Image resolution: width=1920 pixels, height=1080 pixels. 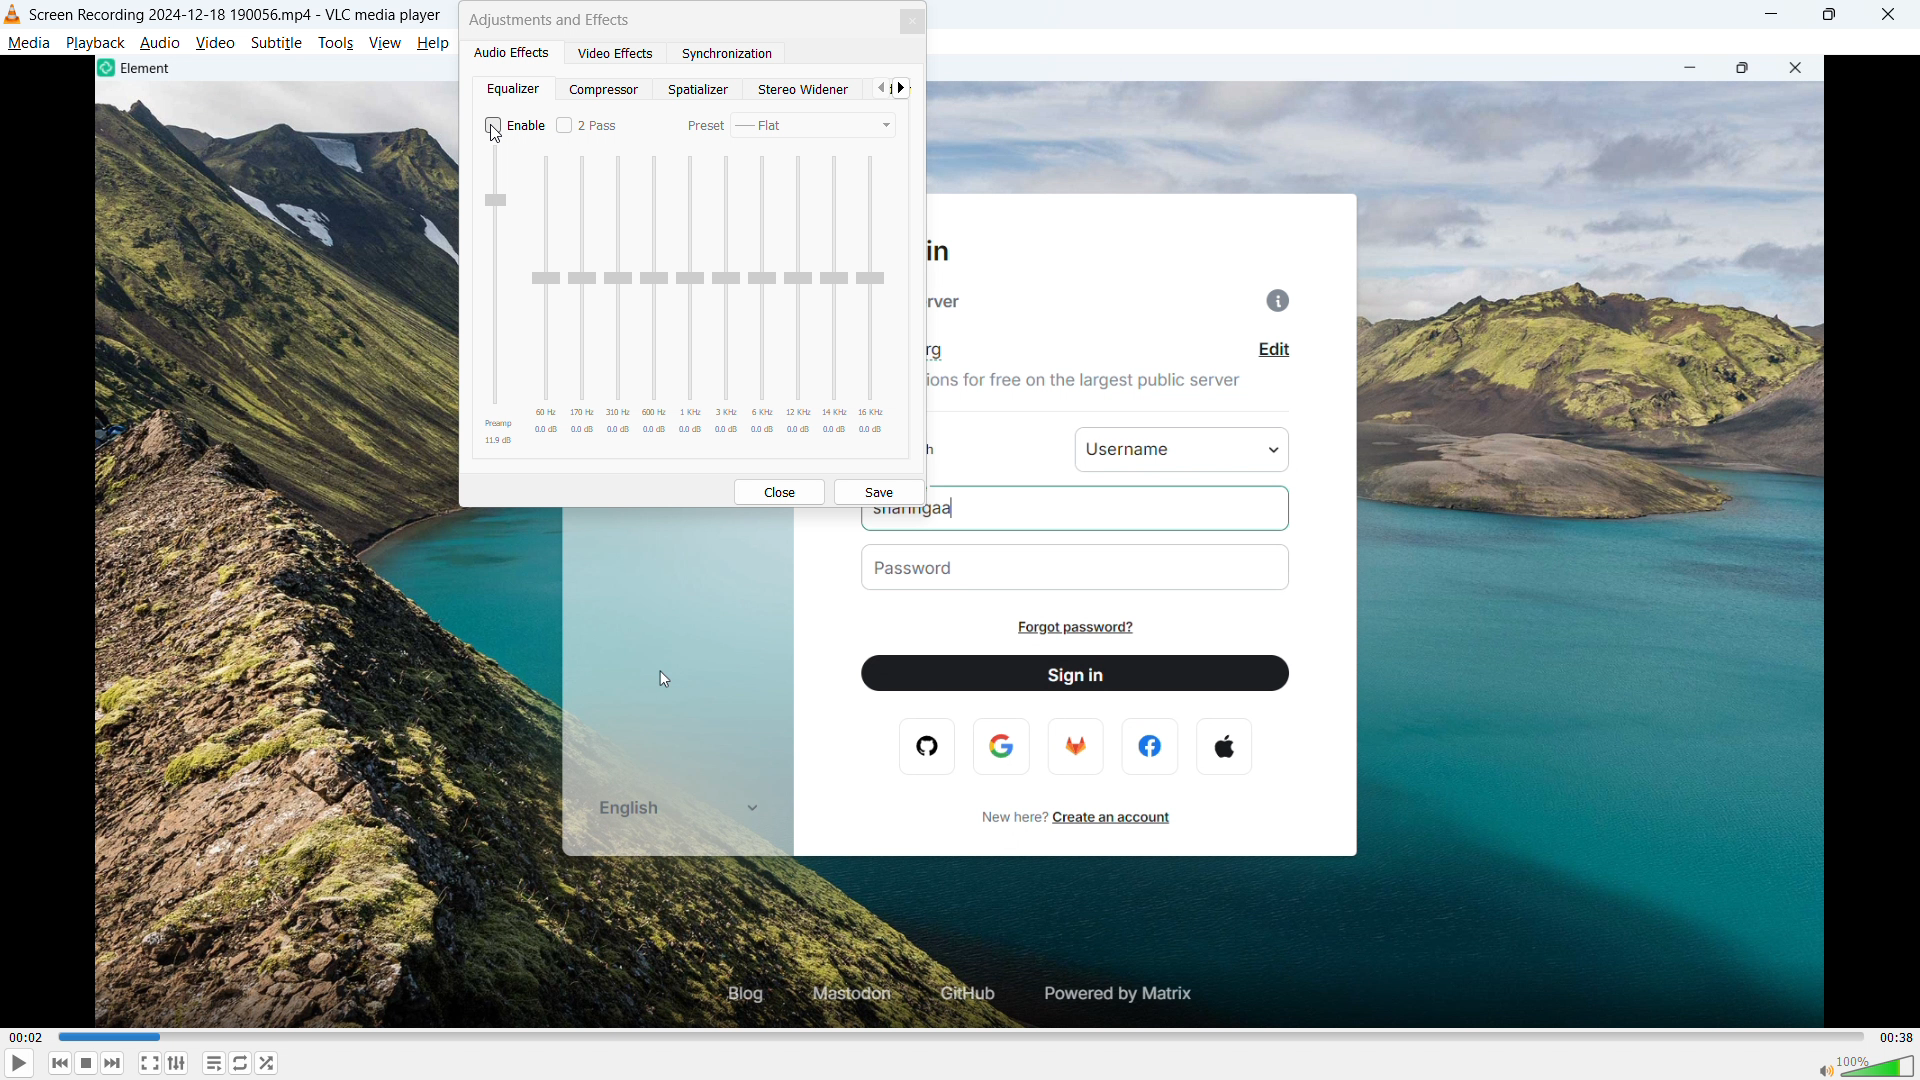 I want to click on Toggle between loop all, one loop and no loop, so click(x=241, y=1063).